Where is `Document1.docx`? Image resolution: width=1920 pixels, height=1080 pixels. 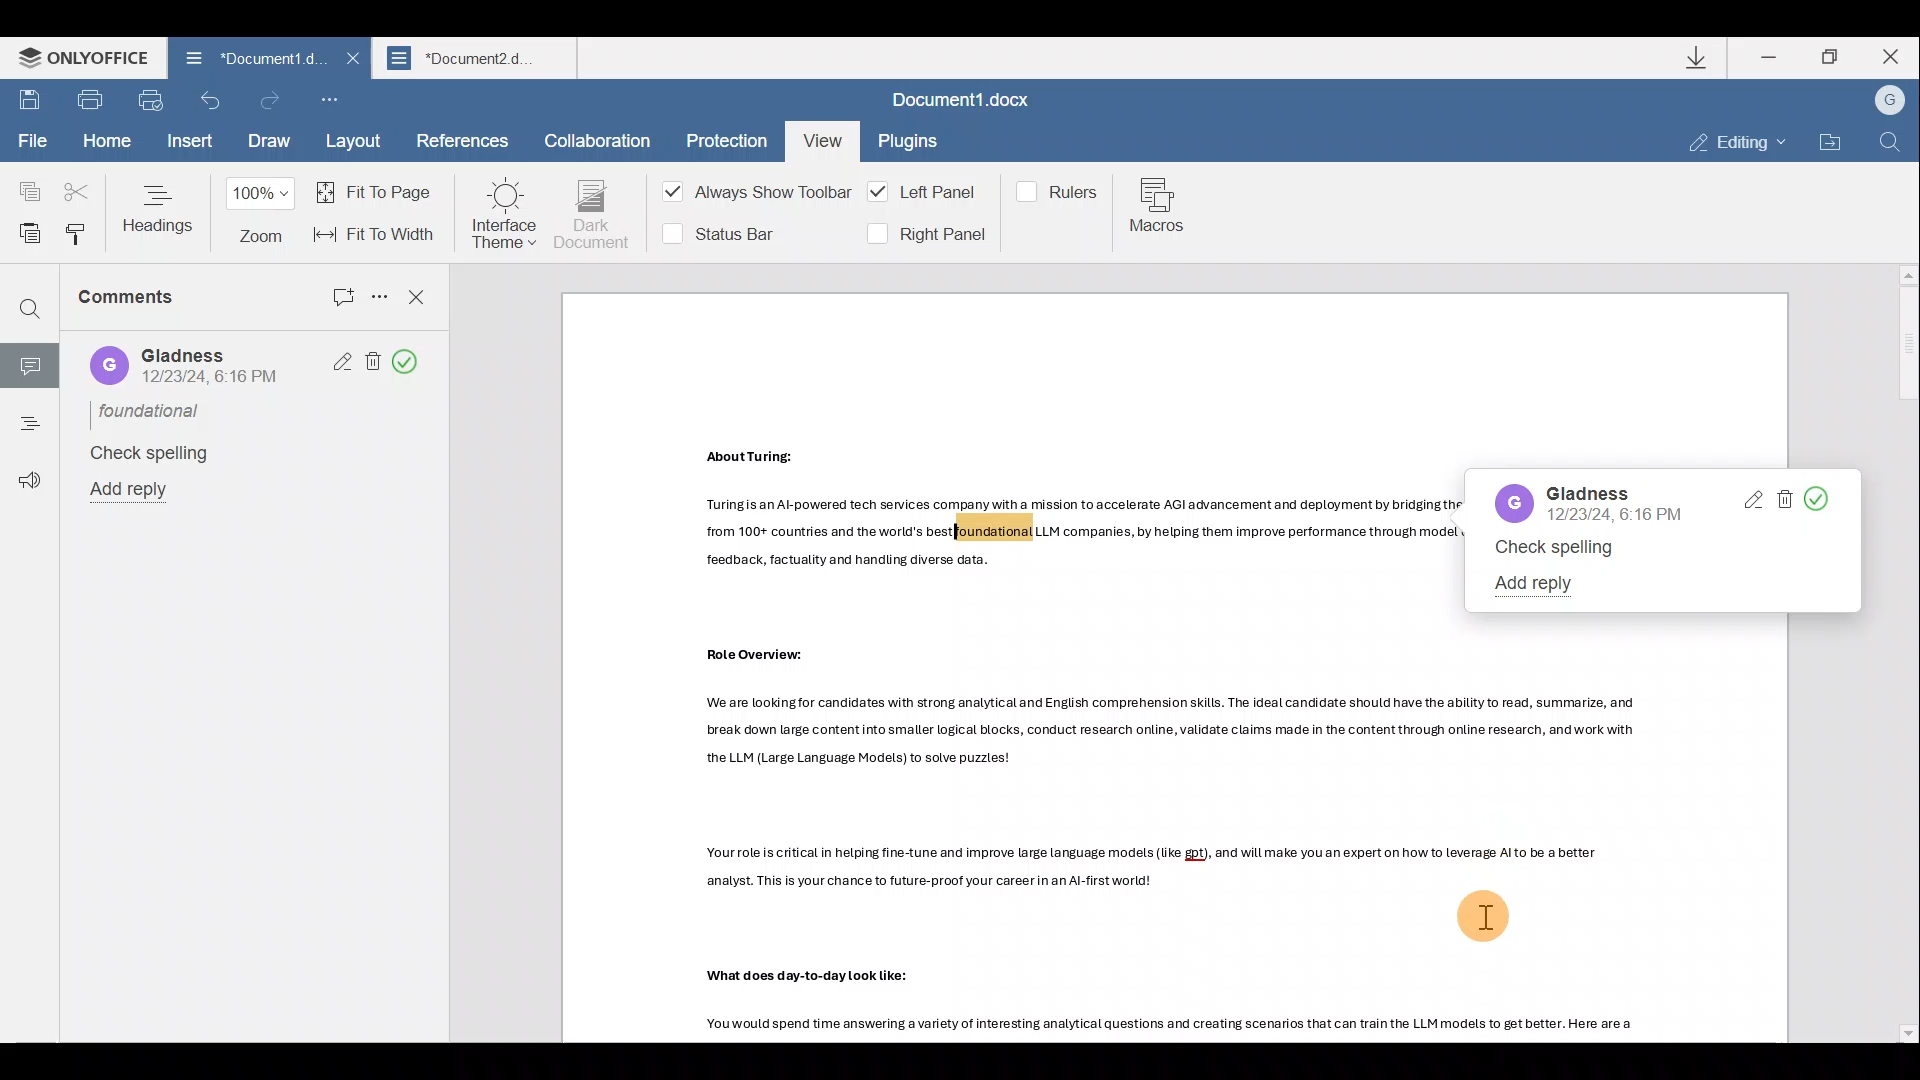
Document1.docx is located at coordinates (967, 103).